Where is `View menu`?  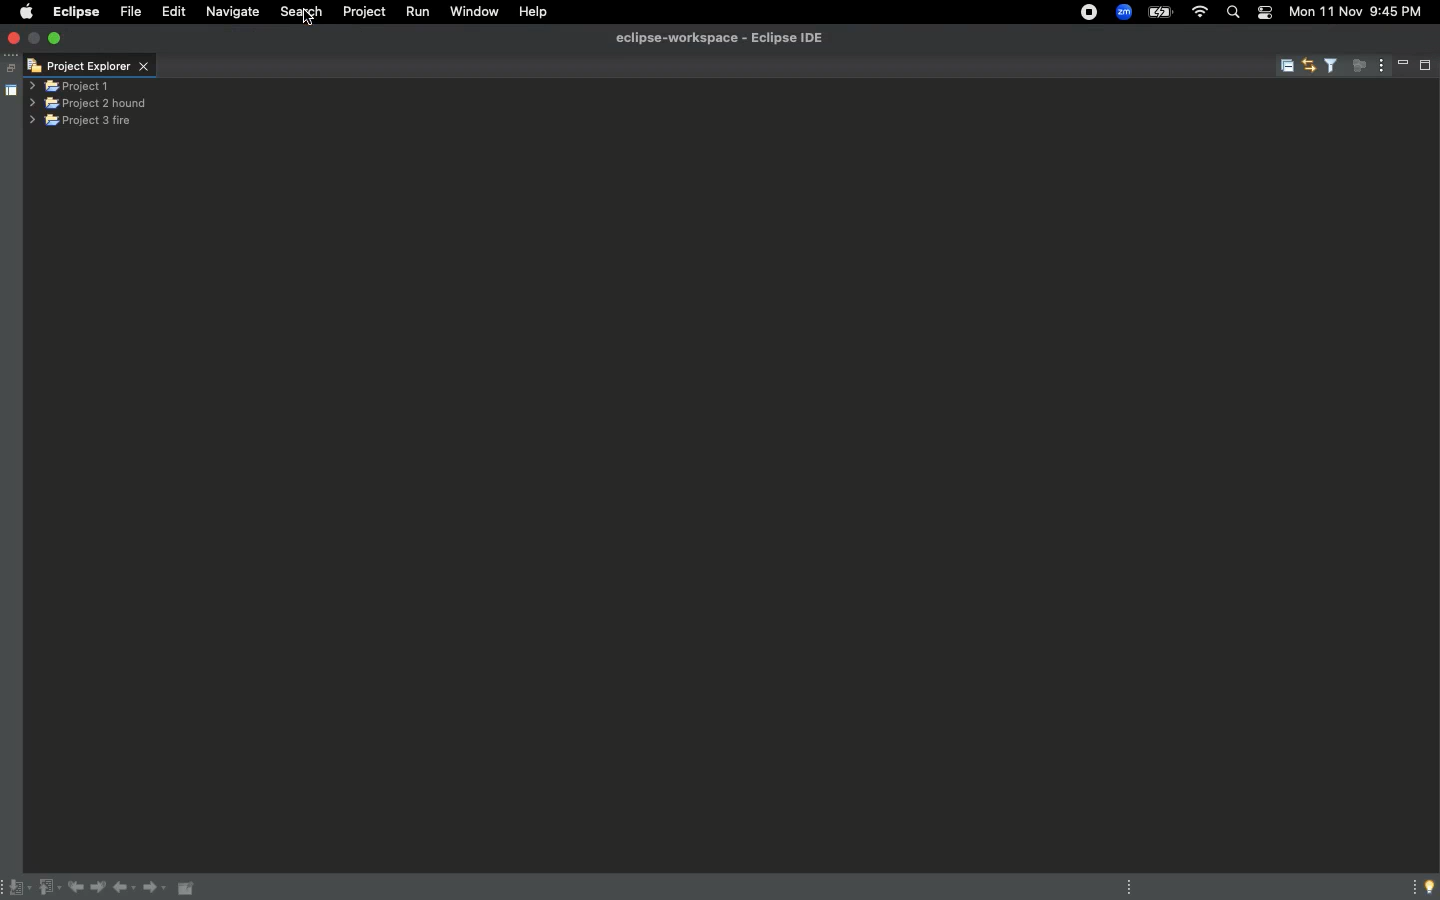 View menu is located at coordinates (1379, 67).